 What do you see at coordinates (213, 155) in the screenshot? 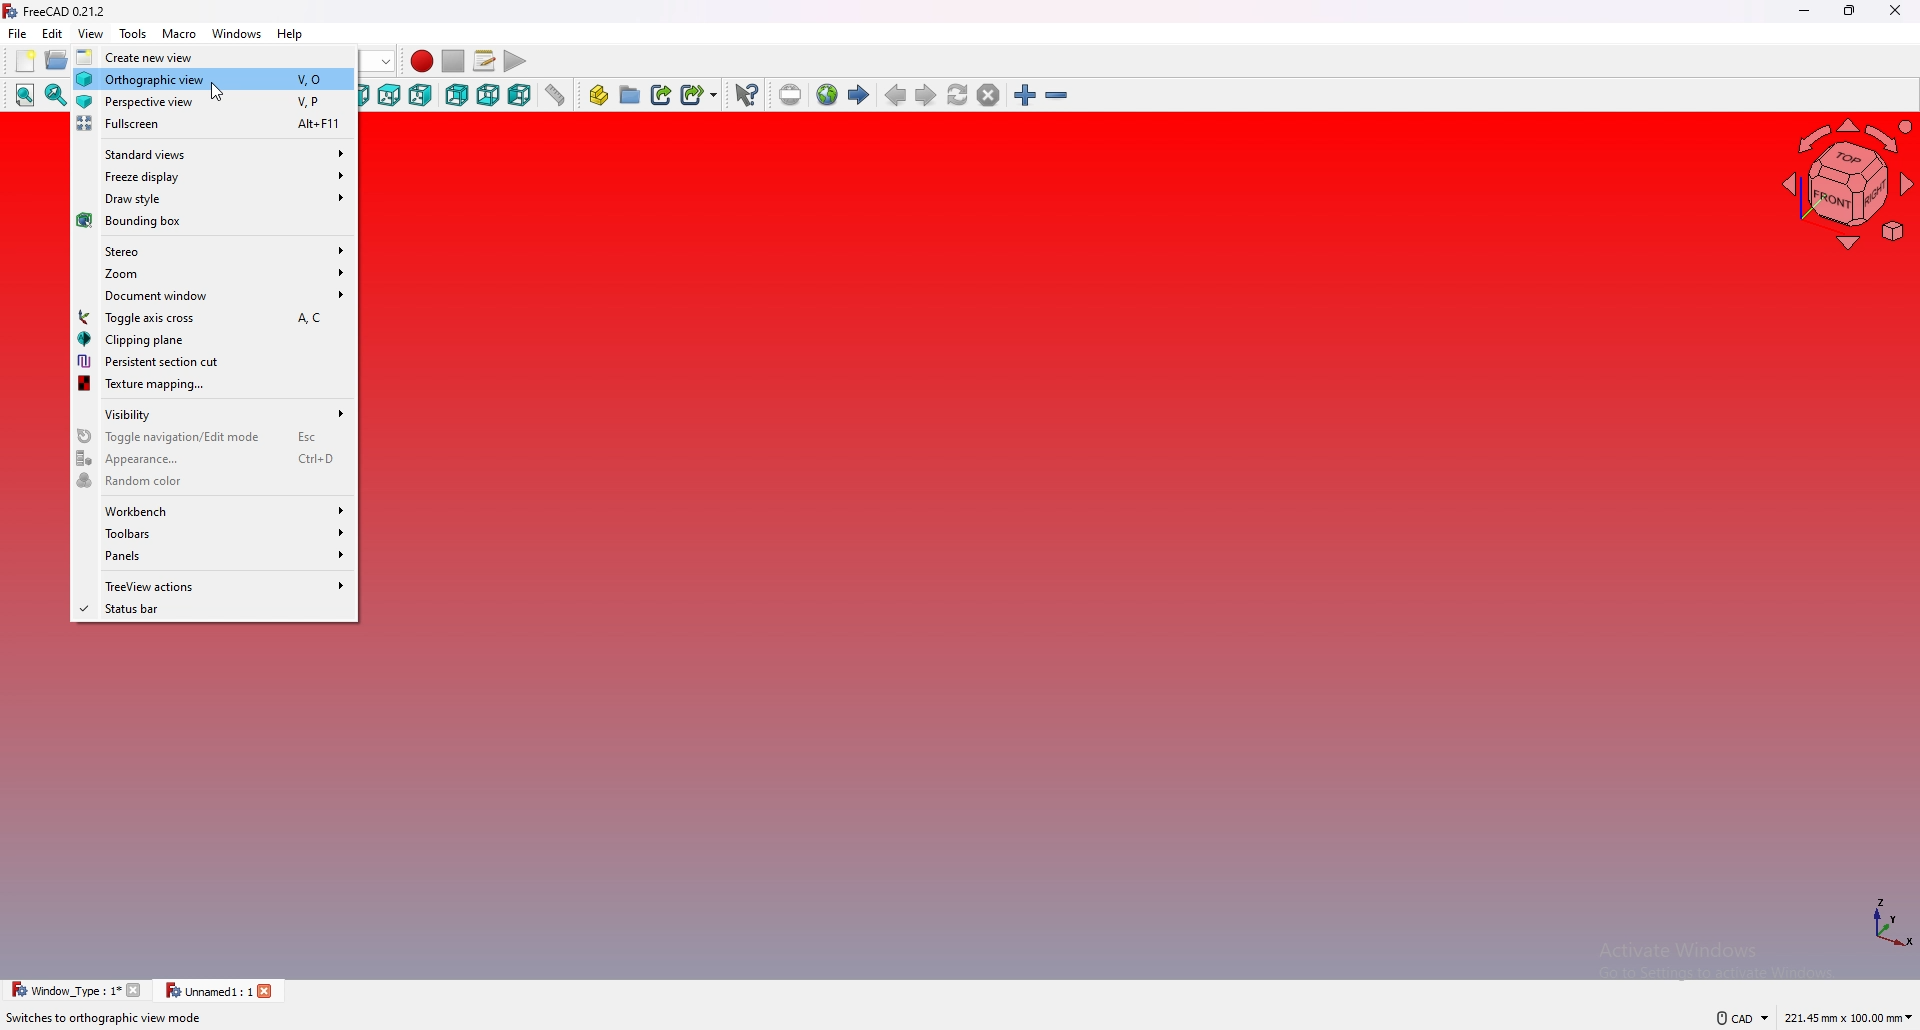
I see `standard views` at bounding box center [213, 155].